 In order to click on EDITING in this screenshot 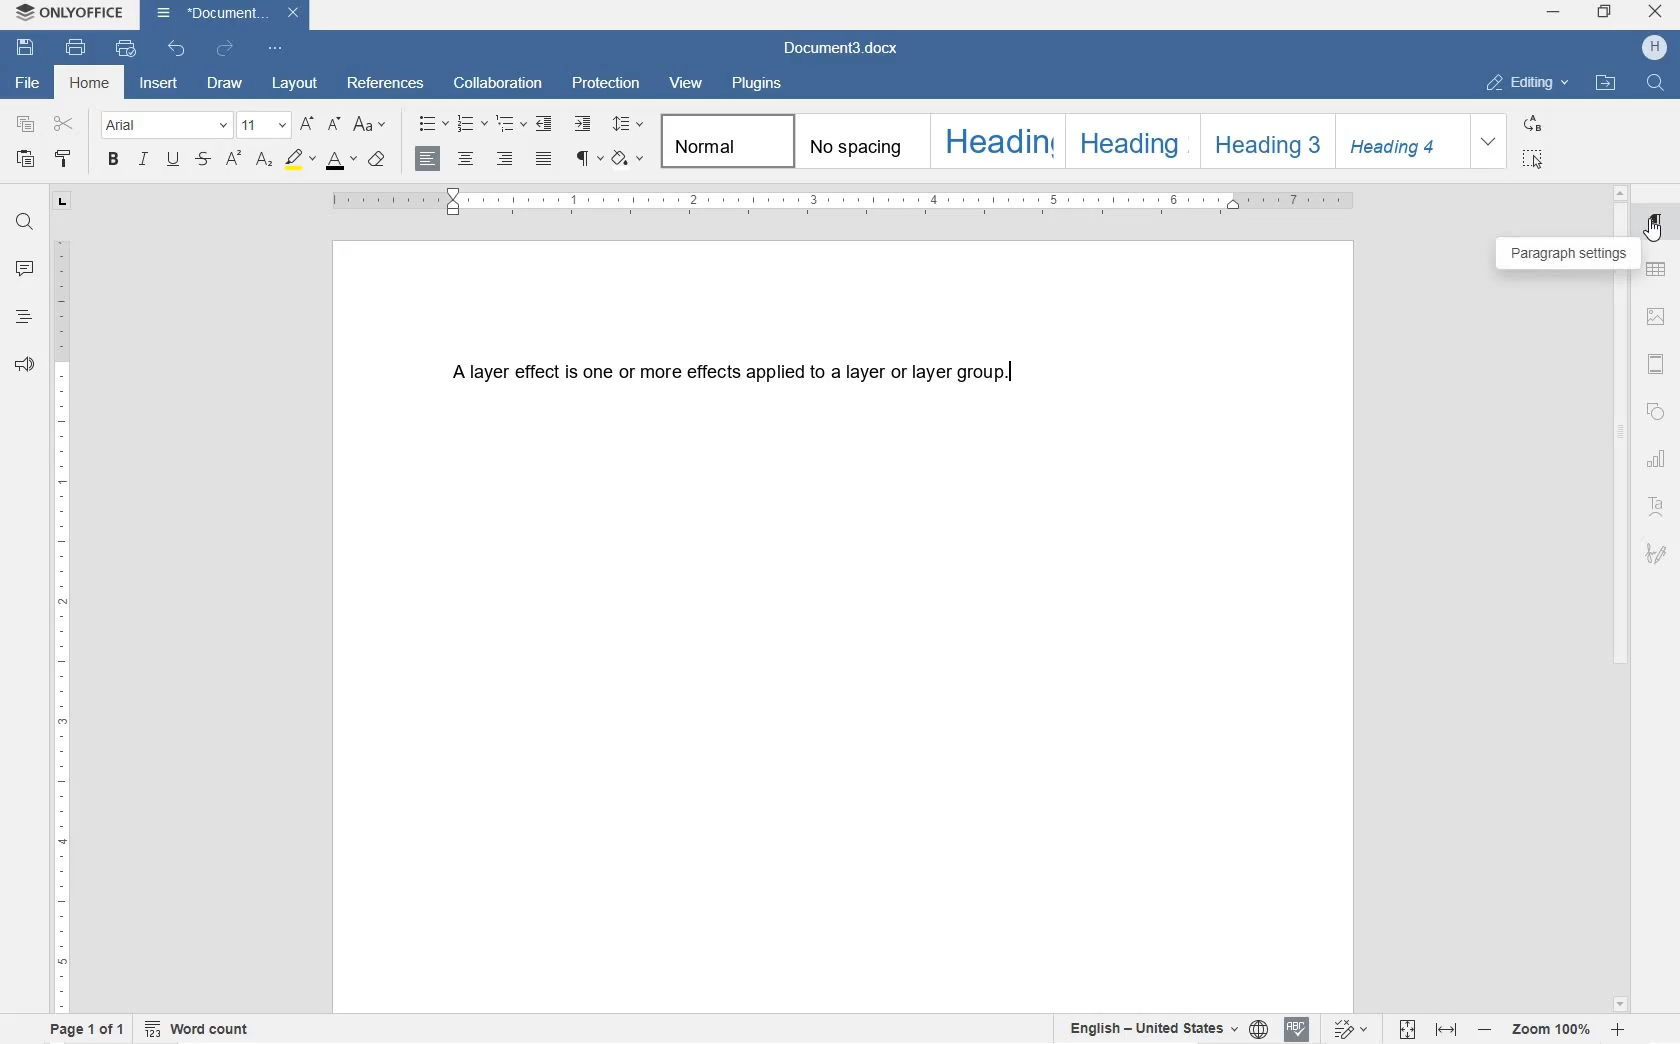, I will do `click(1528, 83)`.